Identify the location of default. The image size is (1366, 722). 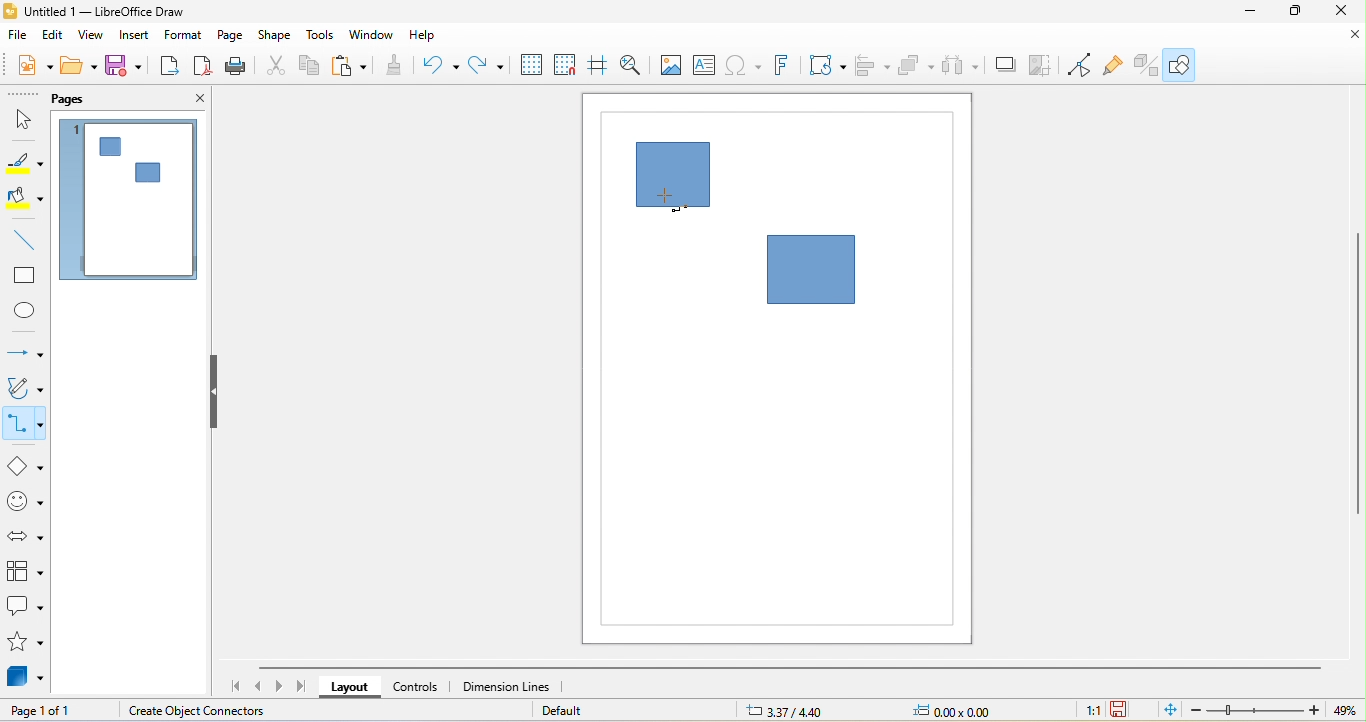
(576, 711).